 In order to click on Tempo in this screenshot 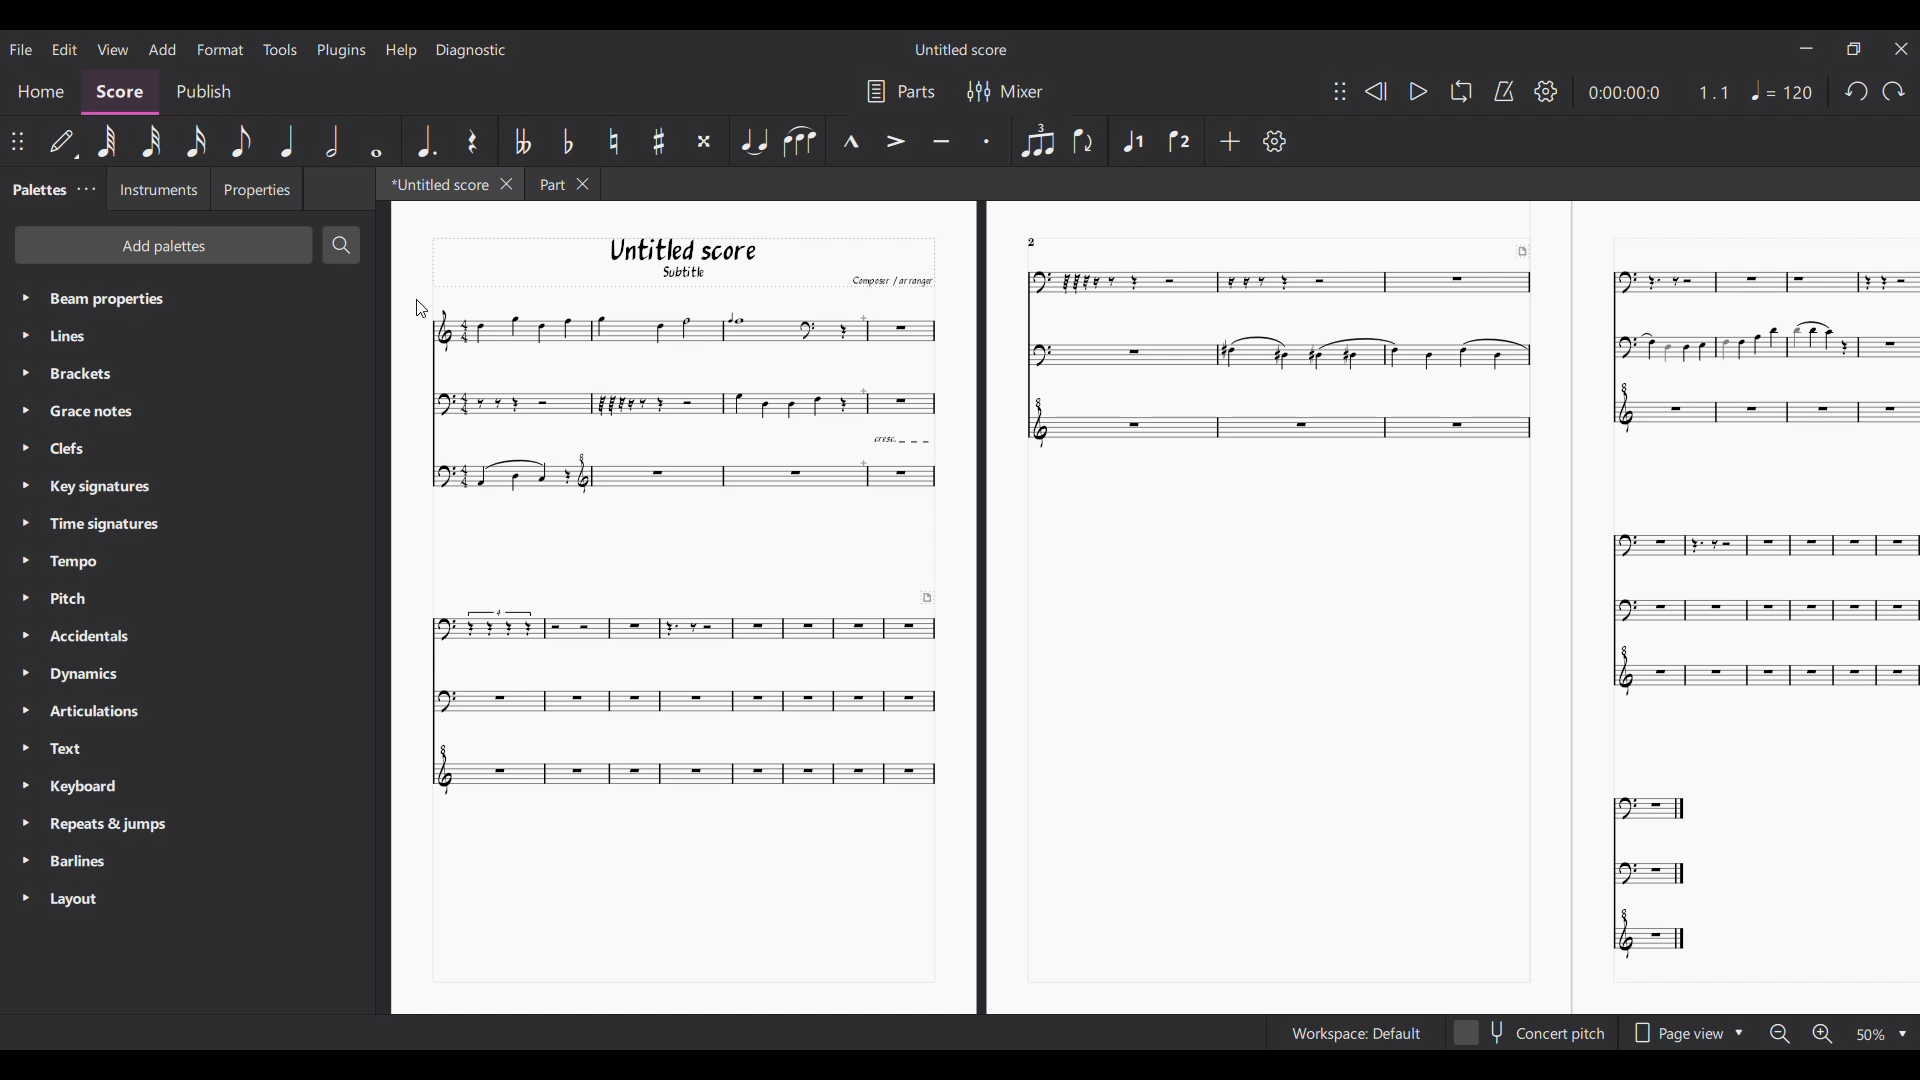, I will do `click(88, 559)`.